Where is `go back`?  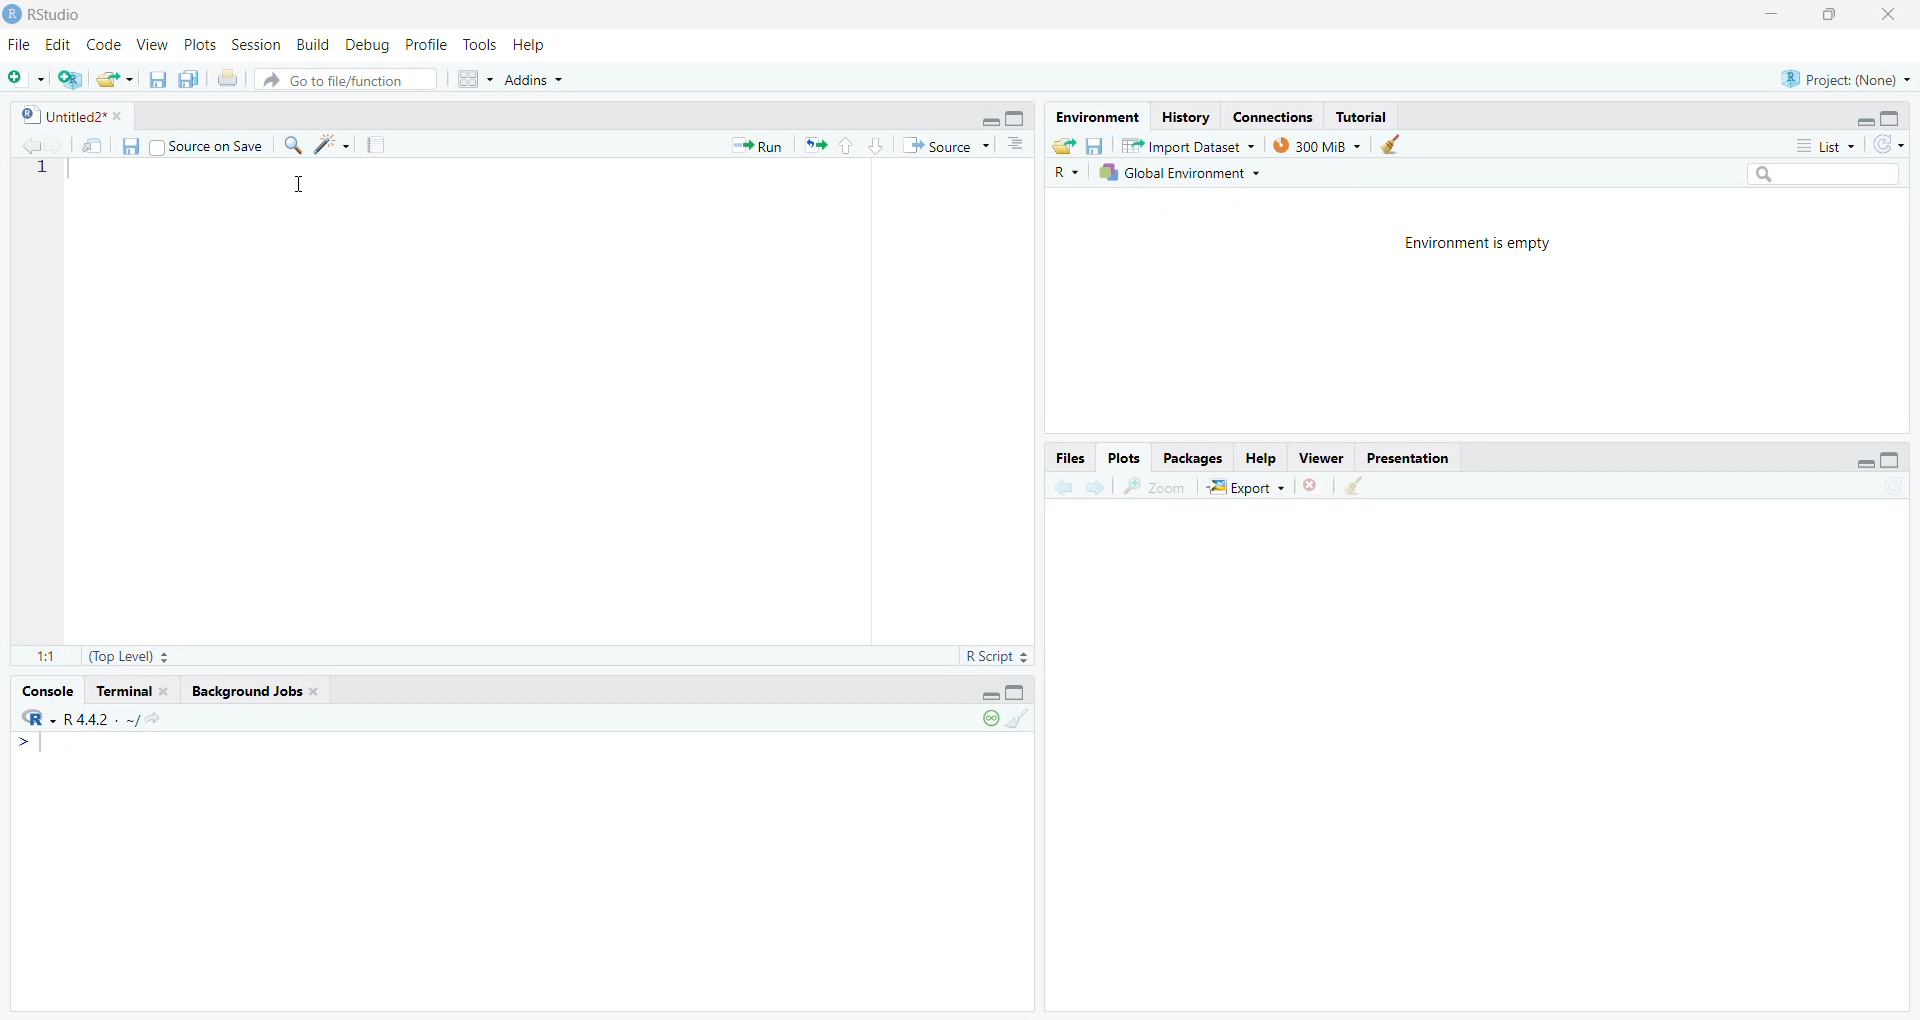
go back is located at coordinates (1057, 487).